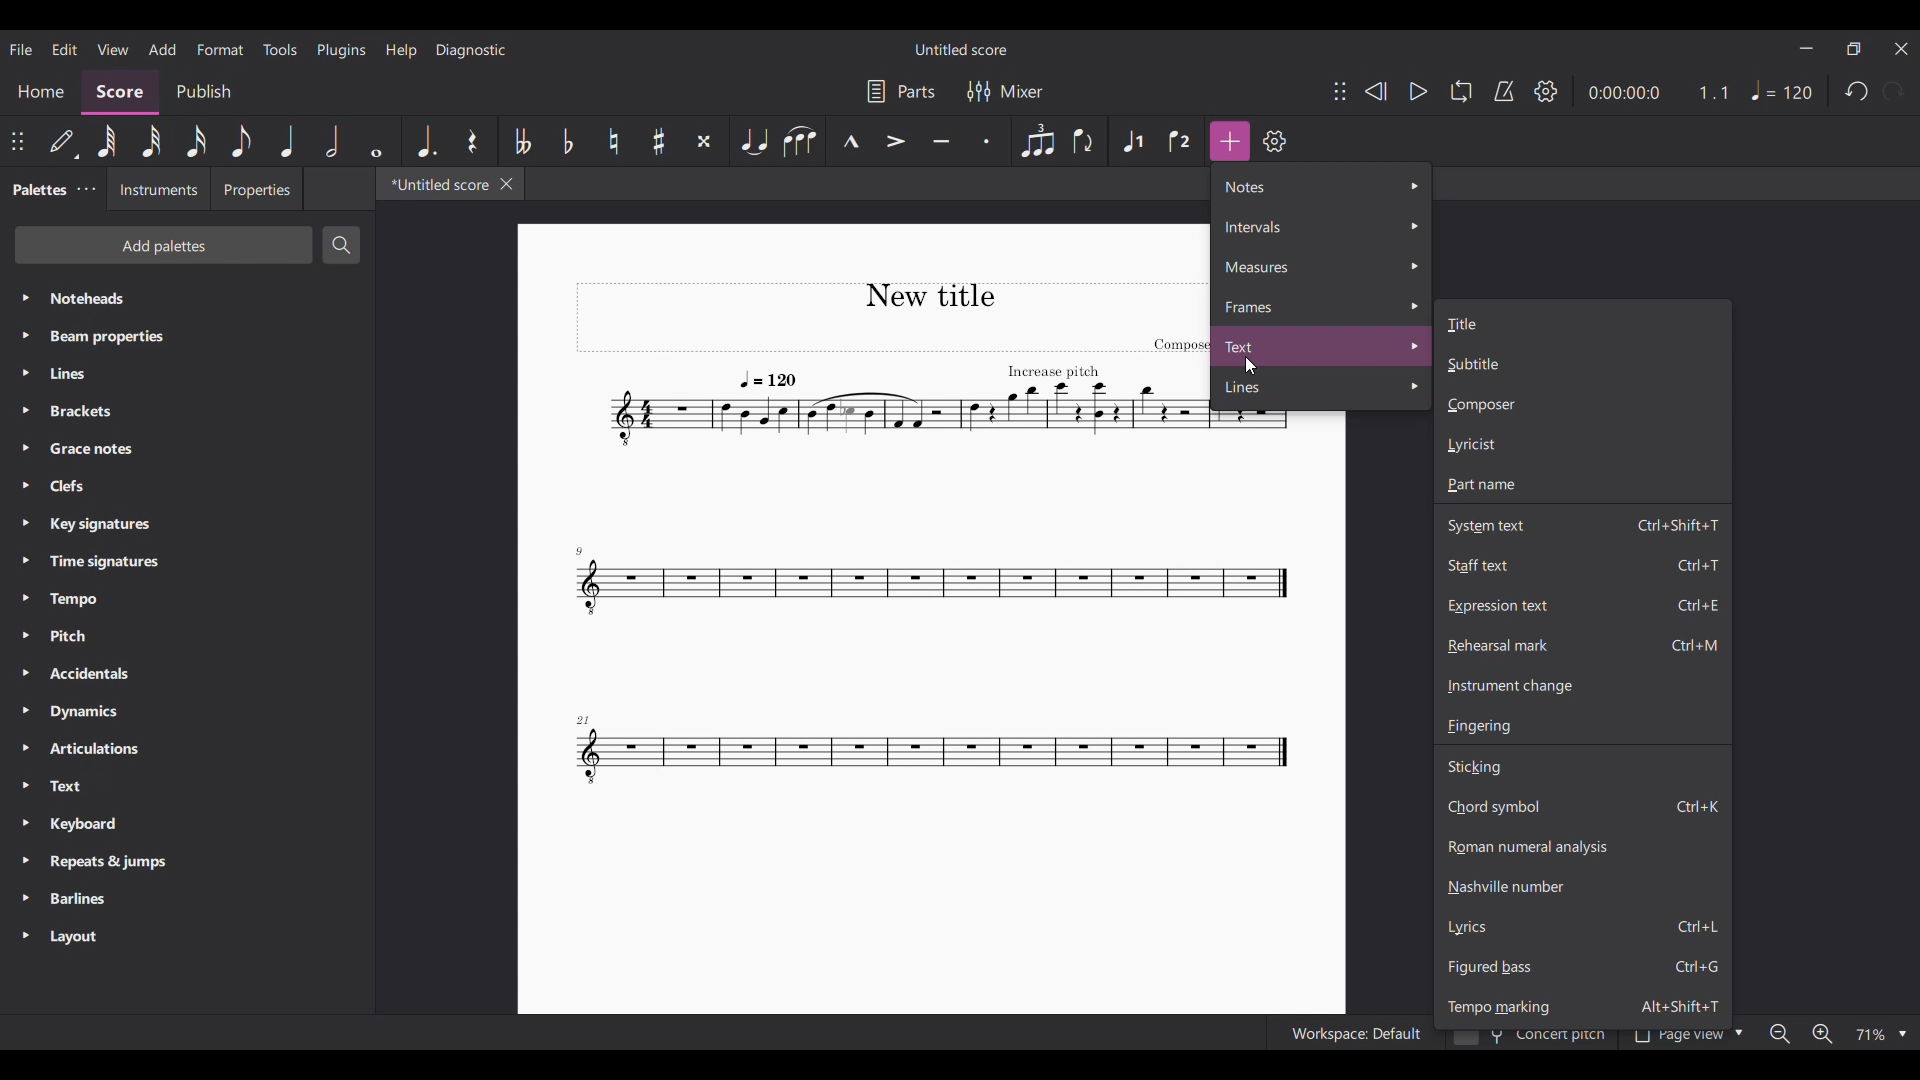 This screenshot has width=1920, height=1080. What do you see at coordinates (106, 141) in the screenshot?
I see `64th note` at bounding box center [106, 141].